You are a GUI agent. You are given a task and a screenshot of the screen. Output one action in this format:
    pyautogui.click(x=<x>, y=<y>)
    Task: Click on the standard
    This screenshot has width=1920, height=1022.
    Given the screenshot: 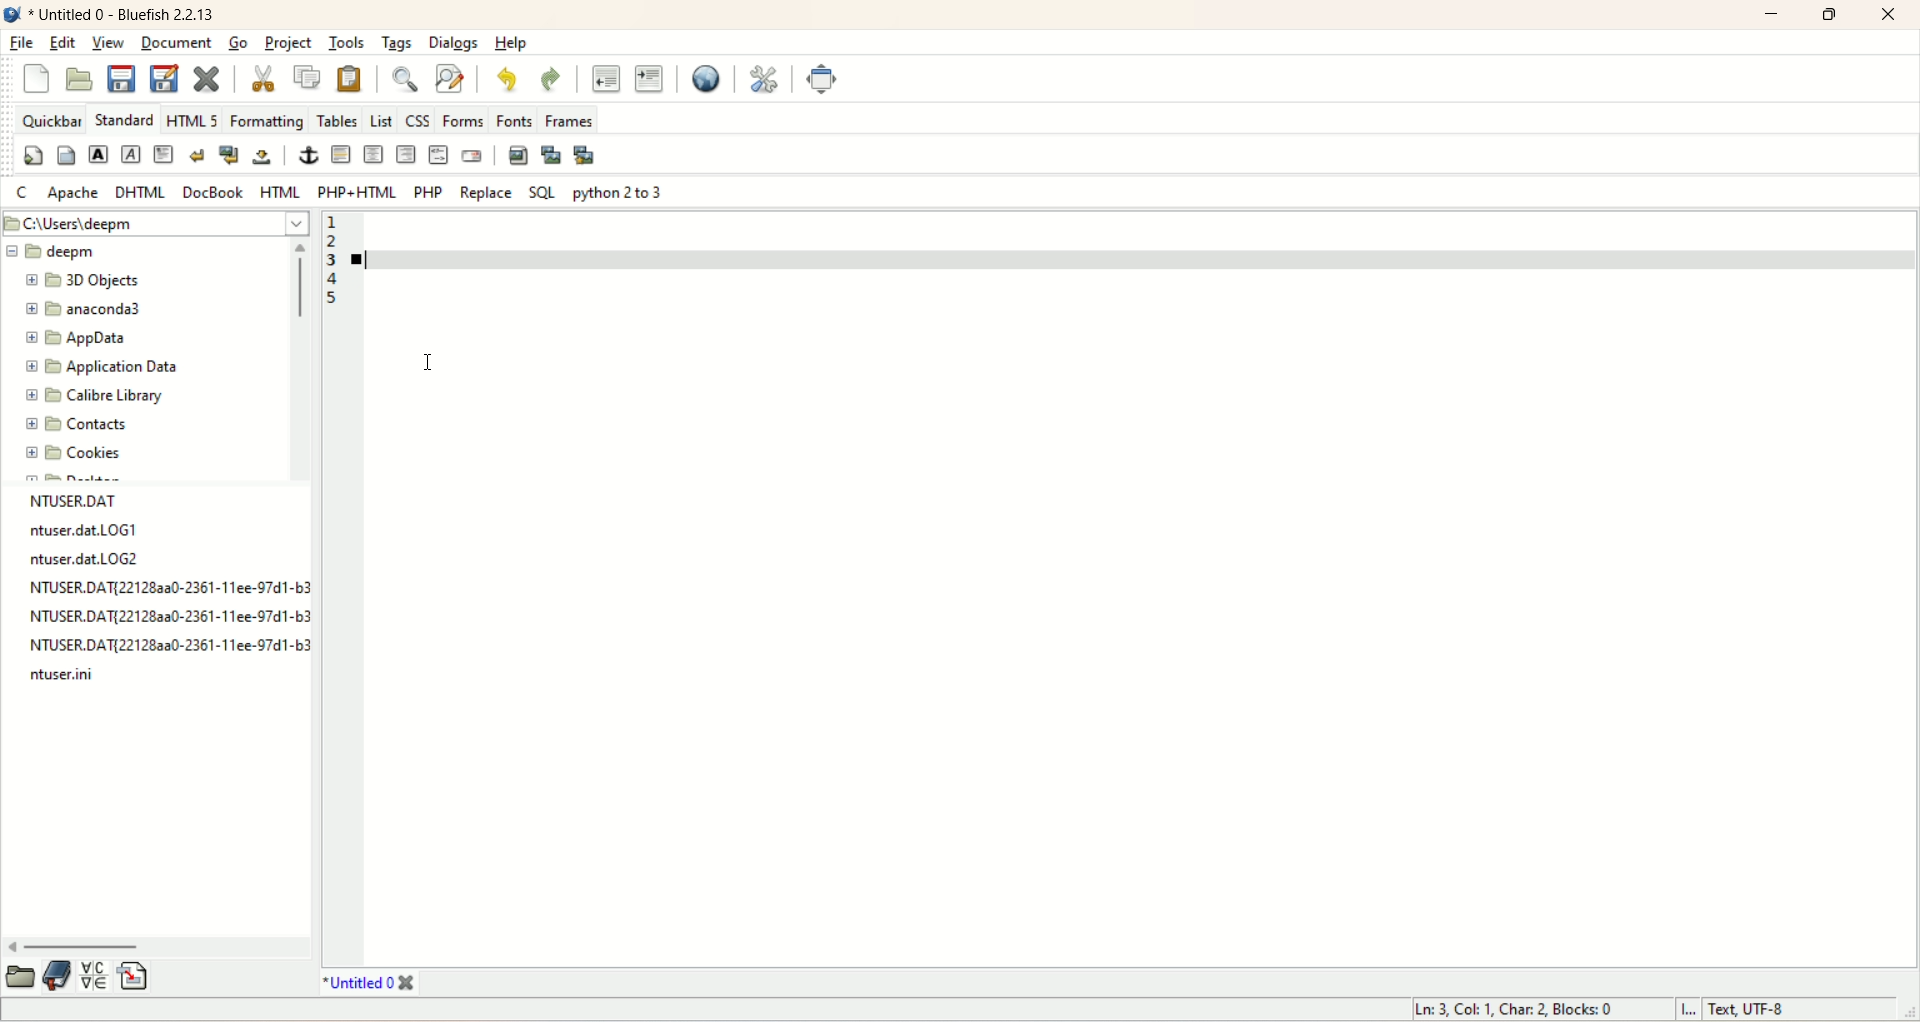 What is the action you would take?
    pyautogui.click(x=125, y=121)
    